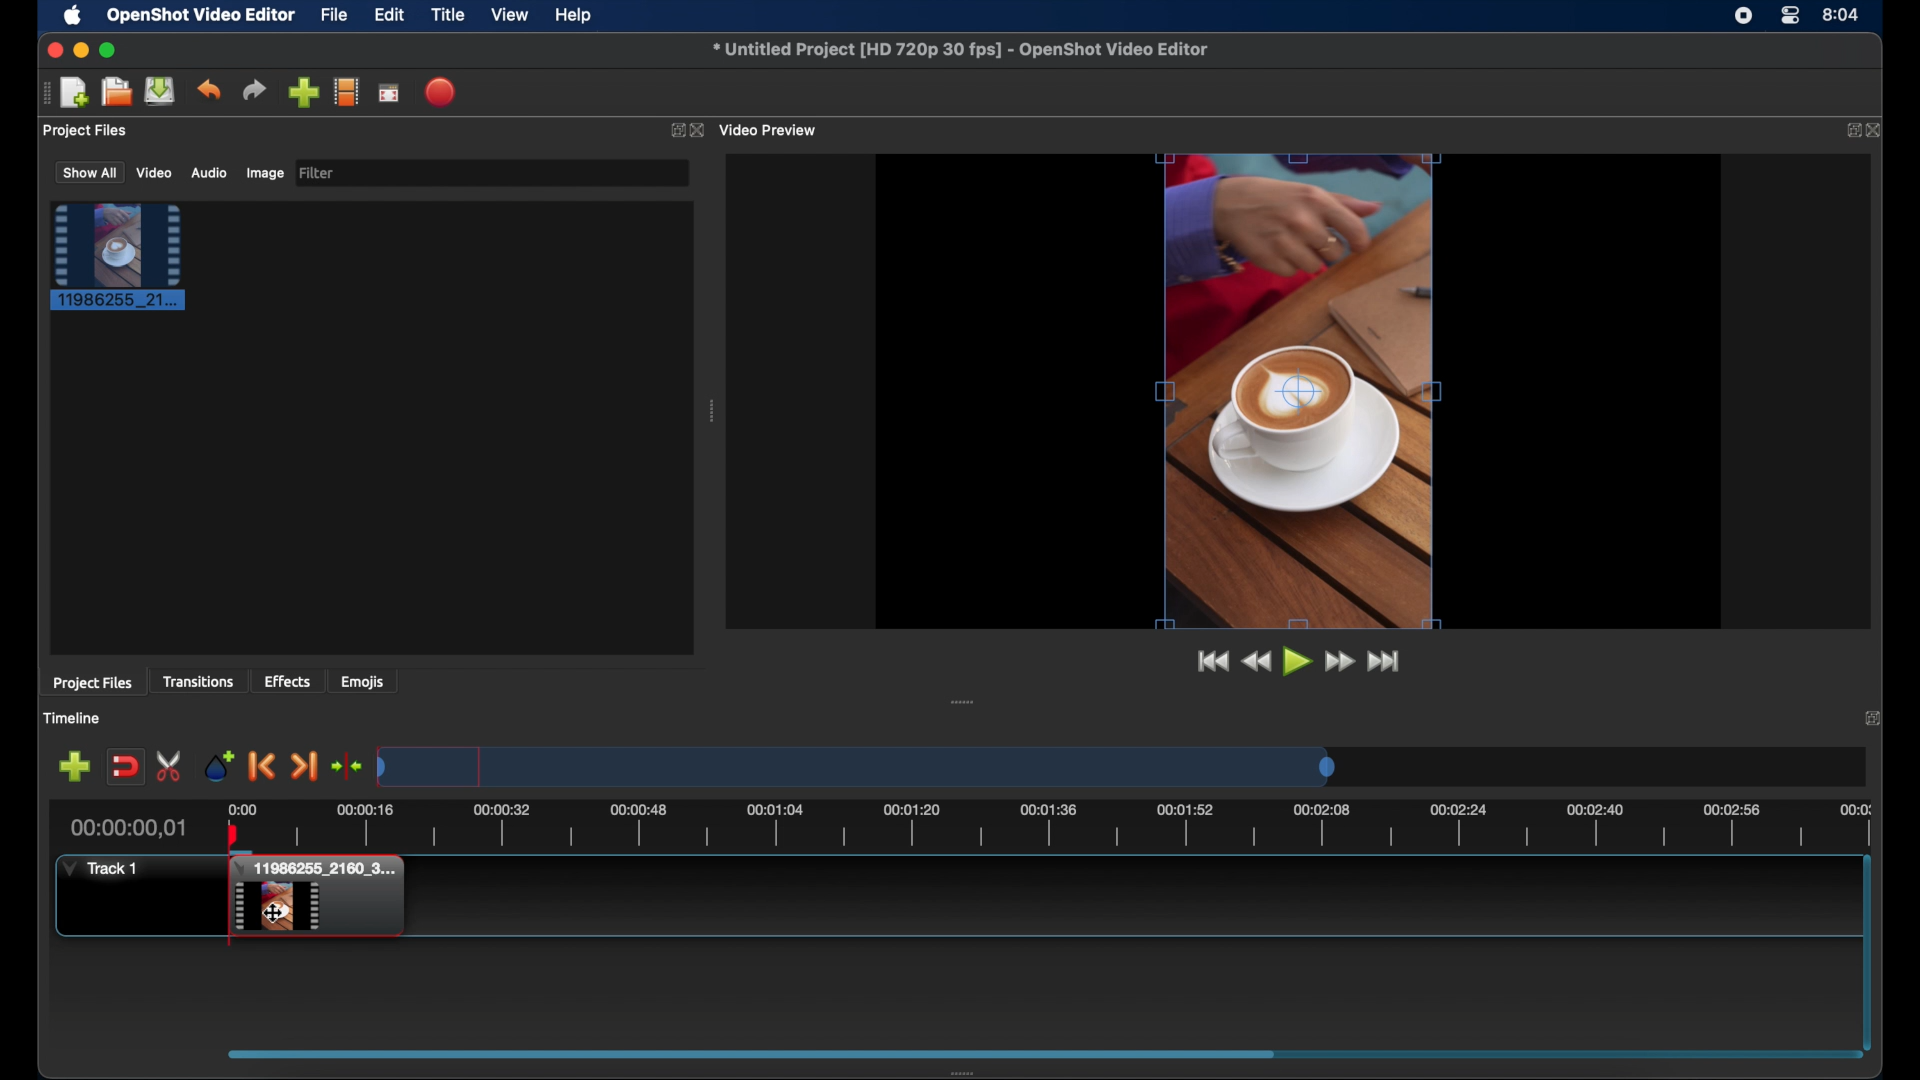  Describe the element at coordinates (1300, 391) in the screenshot. I see `video preview` at that location.